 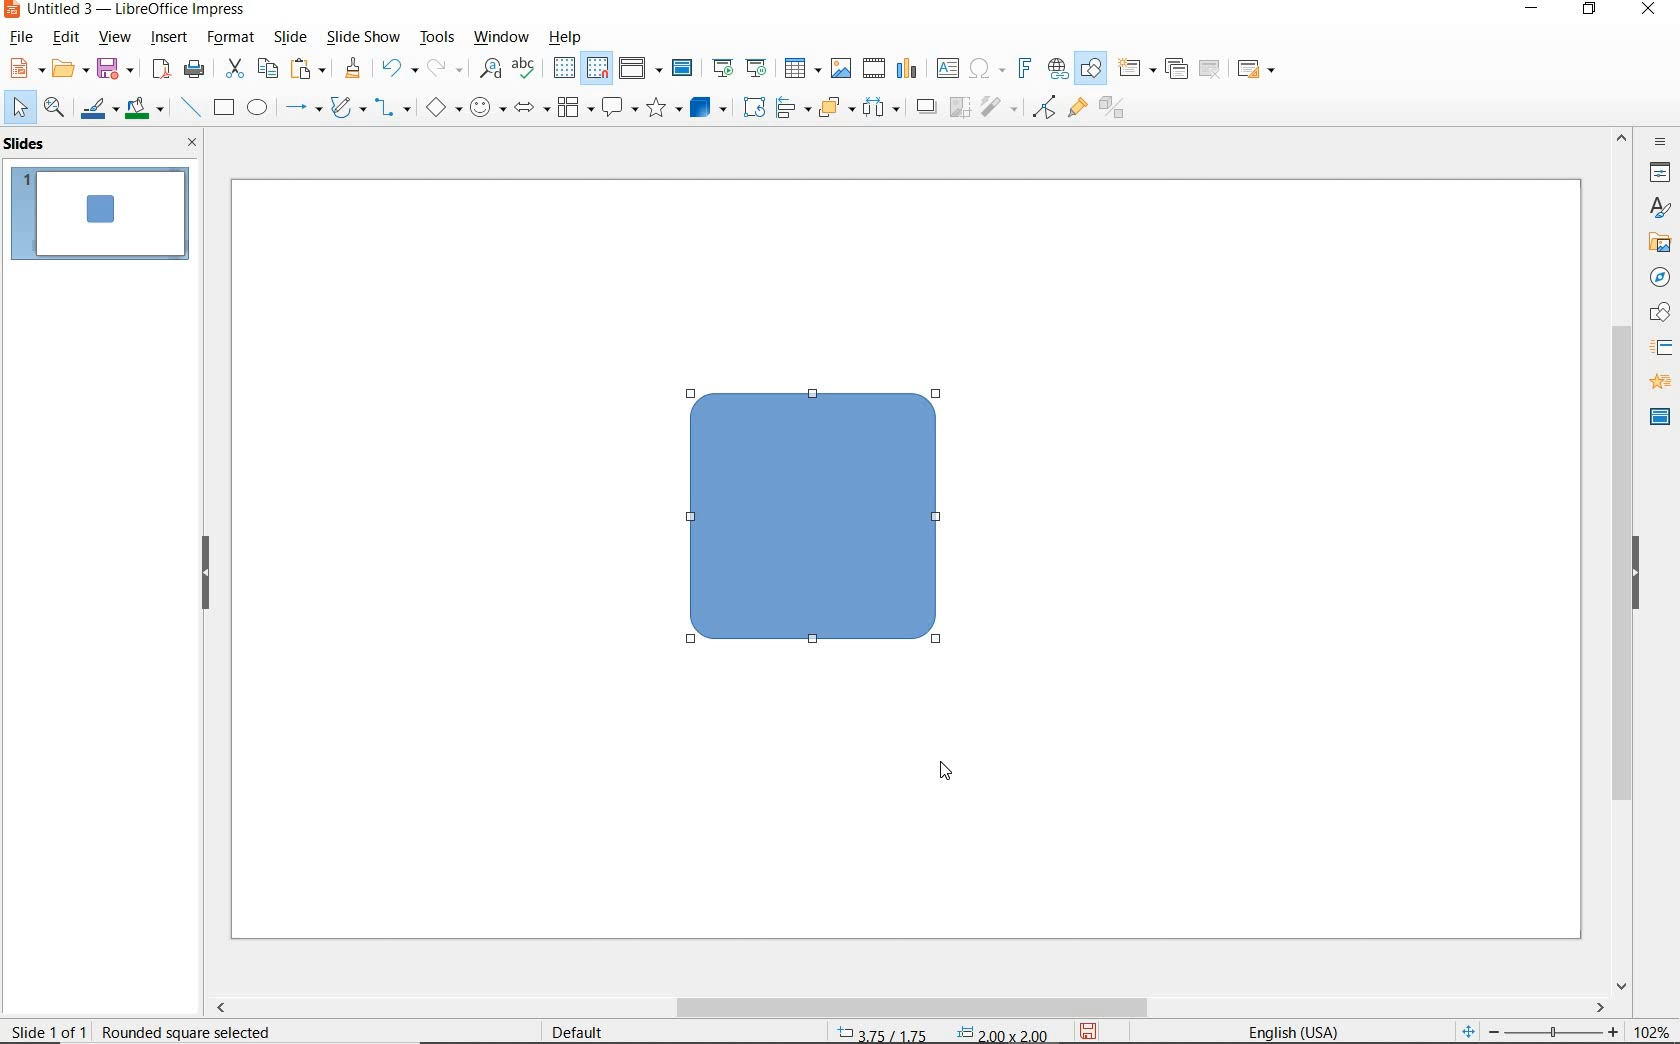 What do you see at coordinates (1001, 110) in the screenshot?
I see `filter` at bounding box center [1001, 110].